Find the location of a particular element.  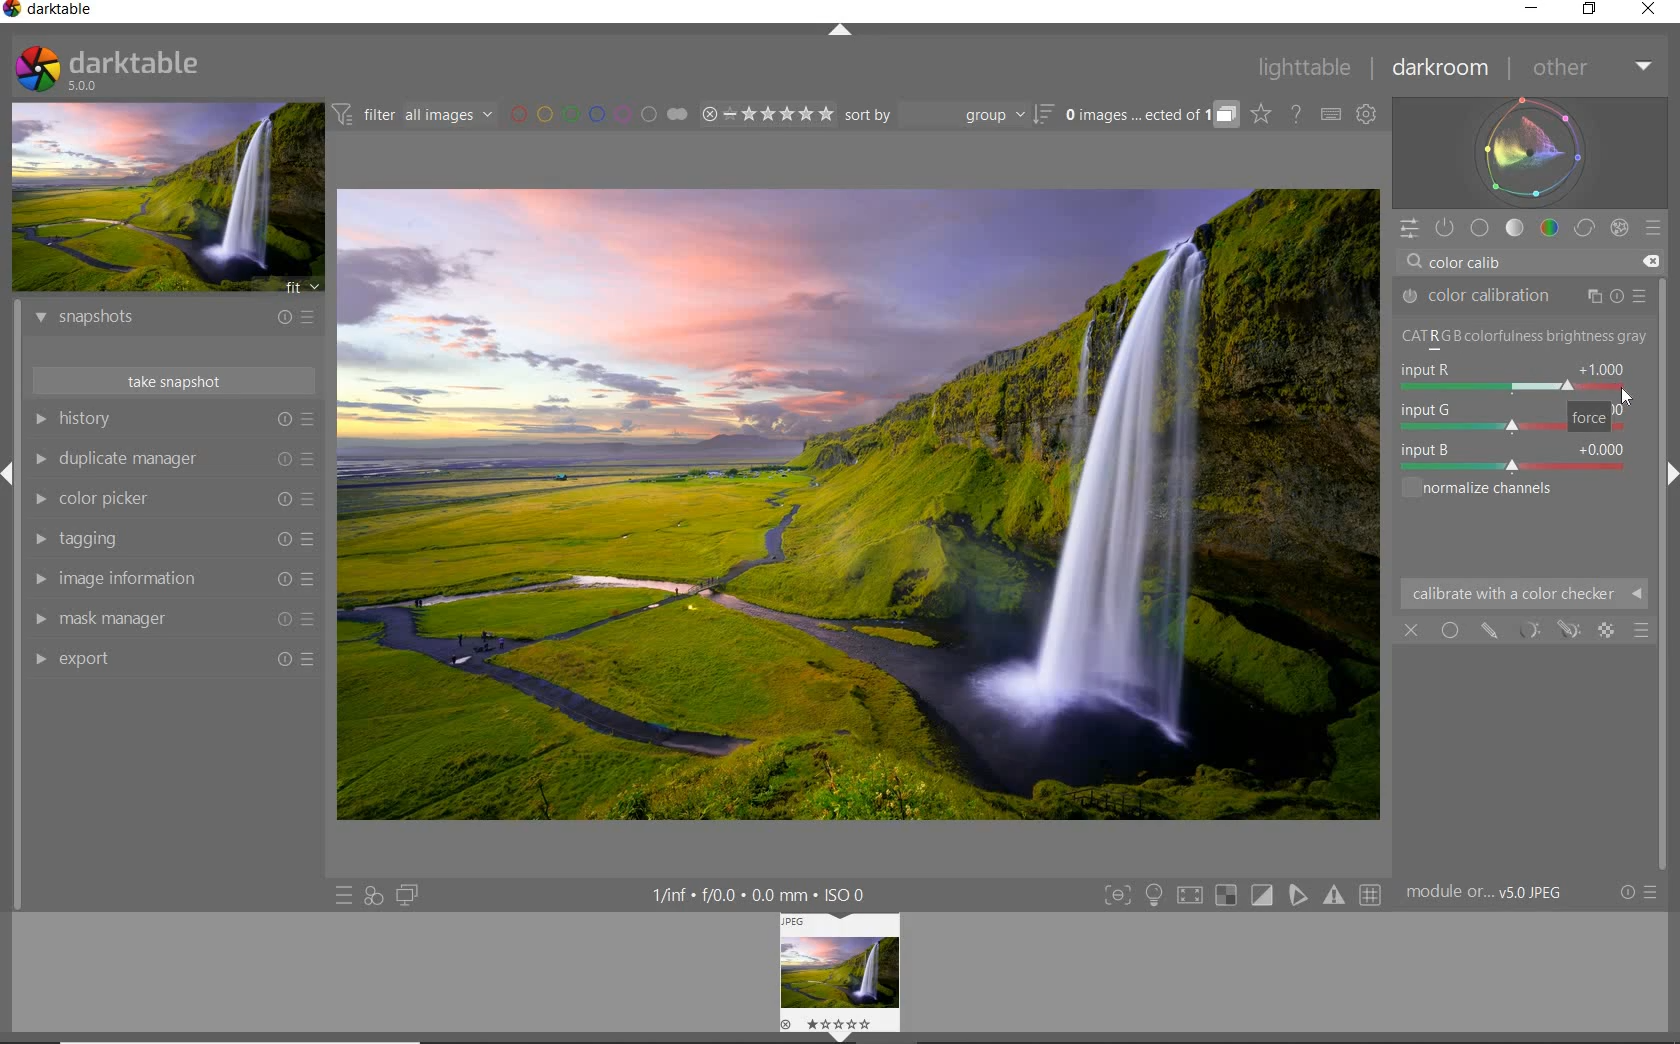

history is located at coordinates (173, 418).